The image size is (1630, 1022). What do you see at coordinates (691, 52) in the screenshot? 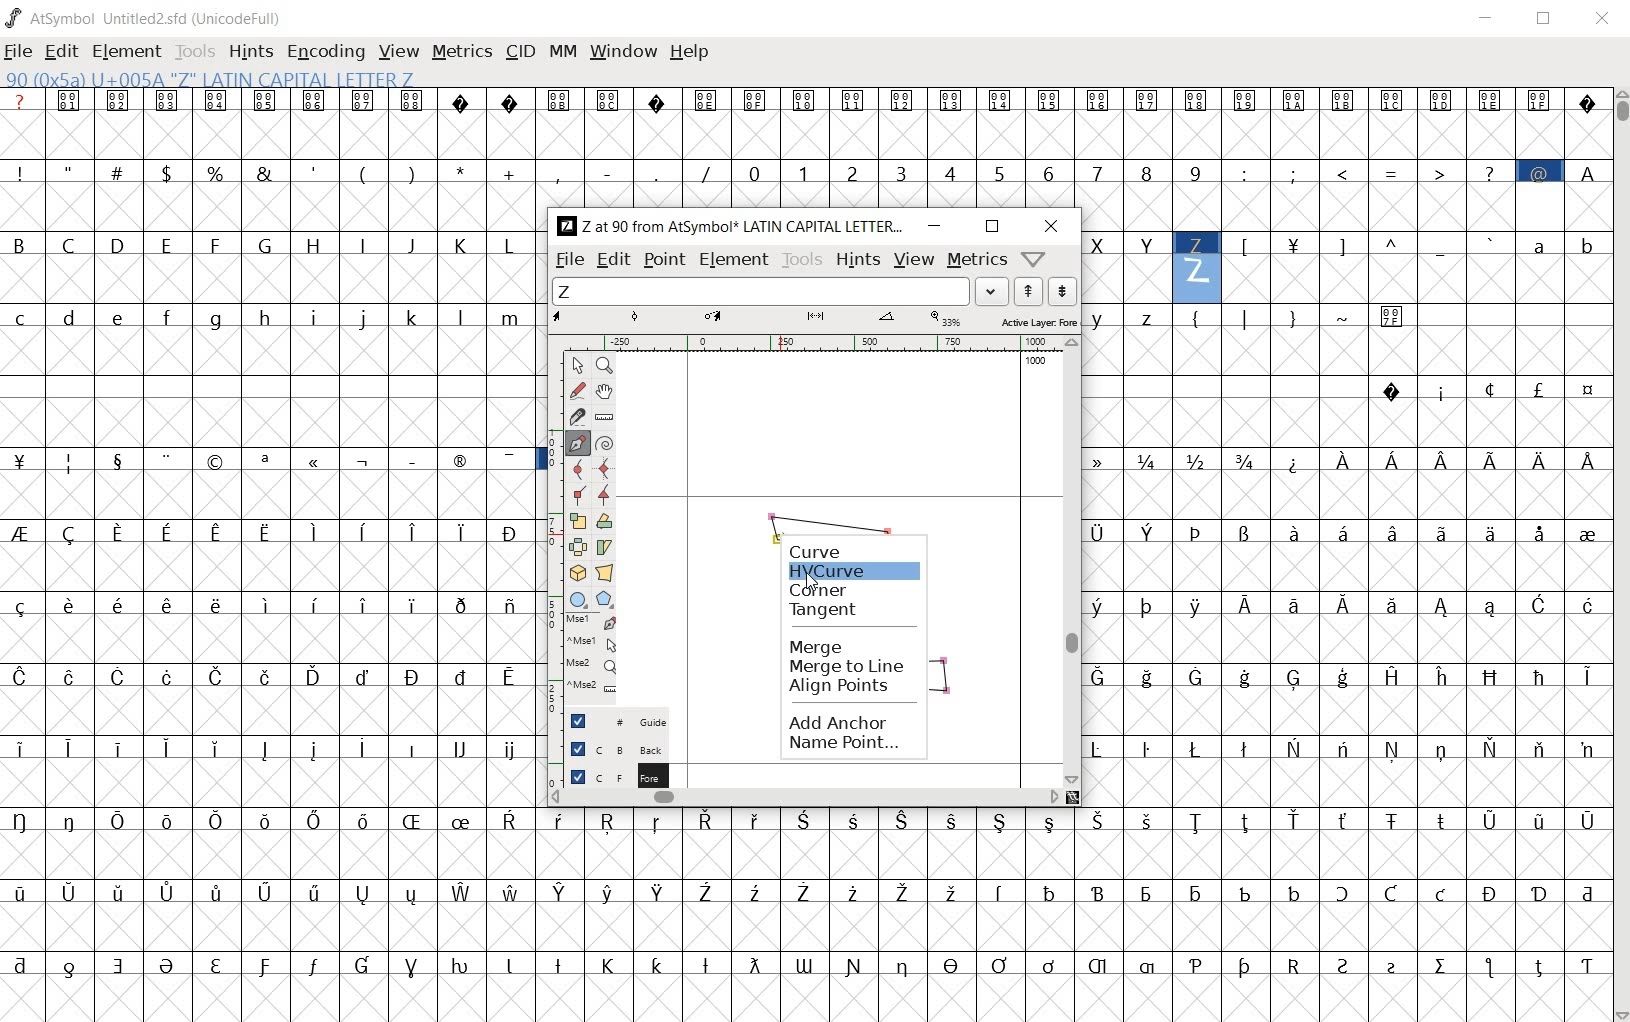
I see `help` at bounding box center [691, 52].